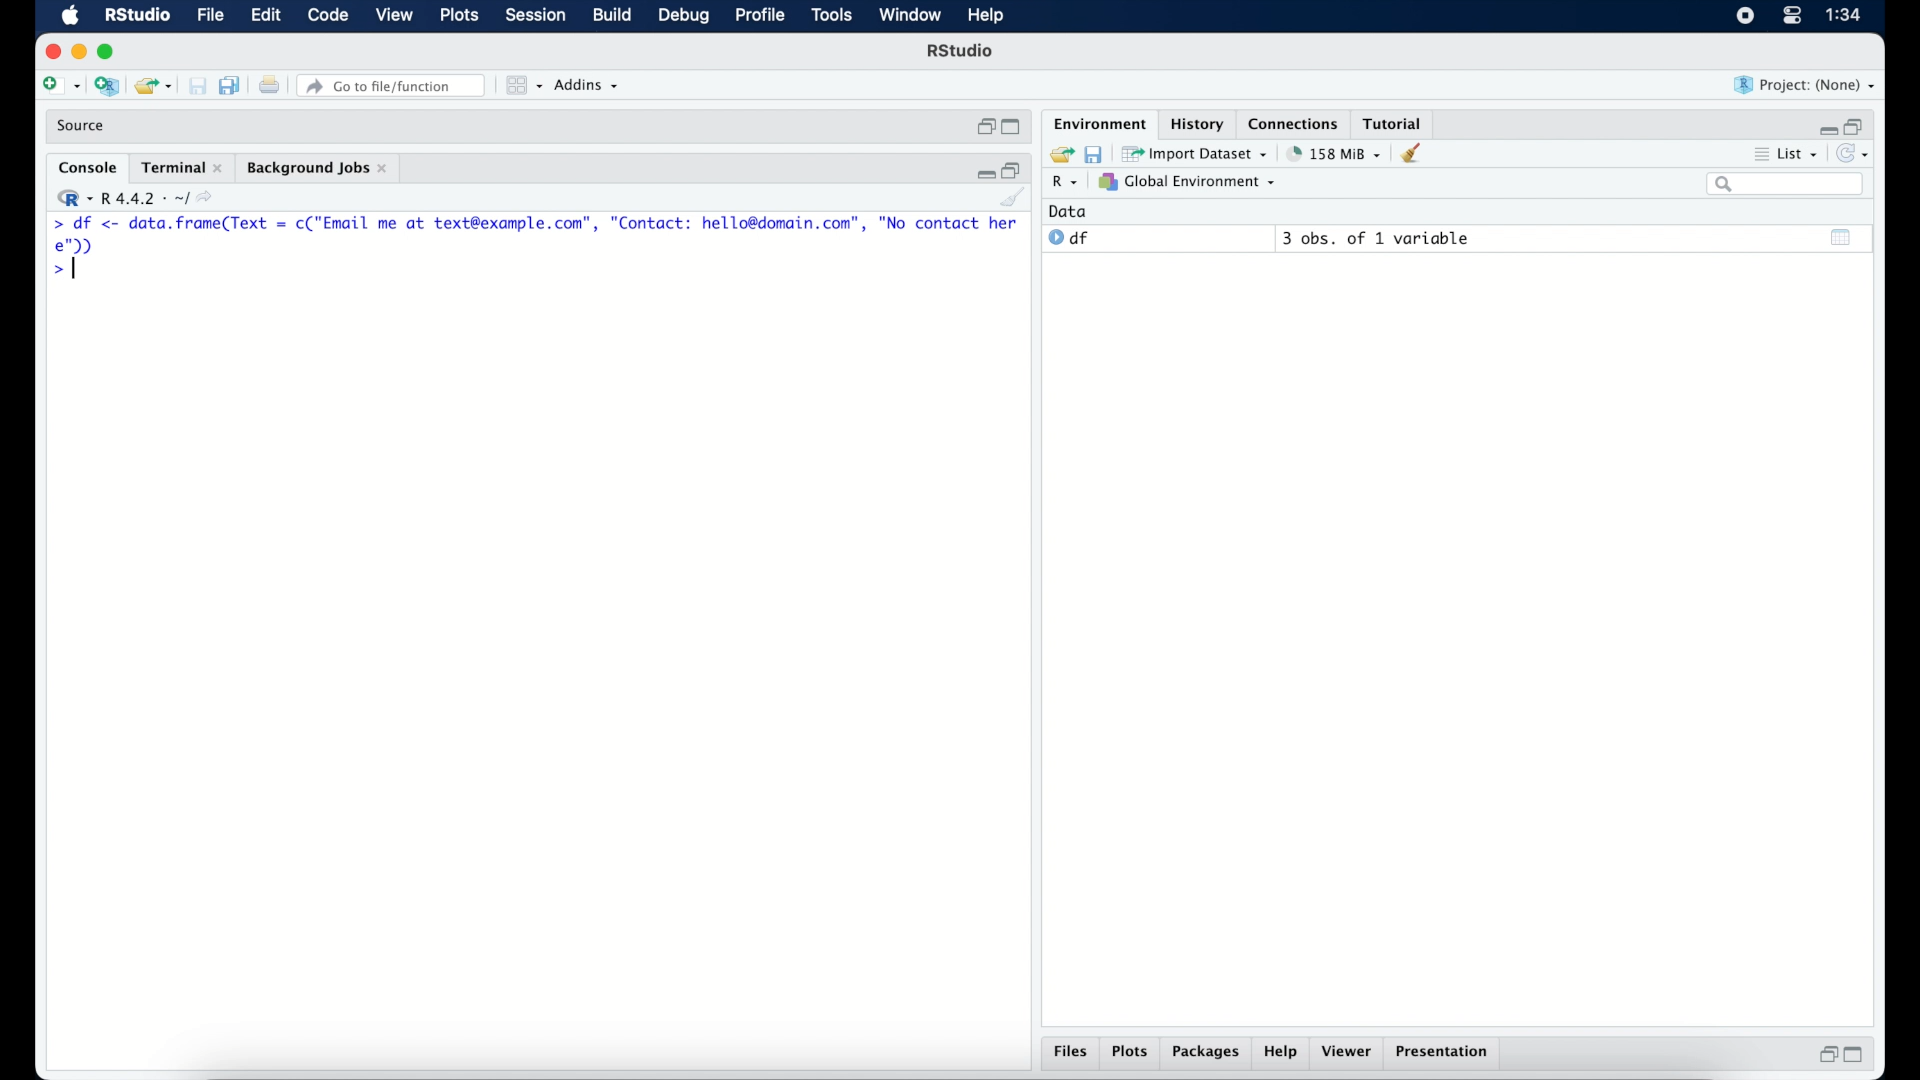 This screenshot has height=1080, width=1920. What do you see at coordinates (1828, 126) in the screenshot?
I see `minimize` at bounding box center [1828, 126].